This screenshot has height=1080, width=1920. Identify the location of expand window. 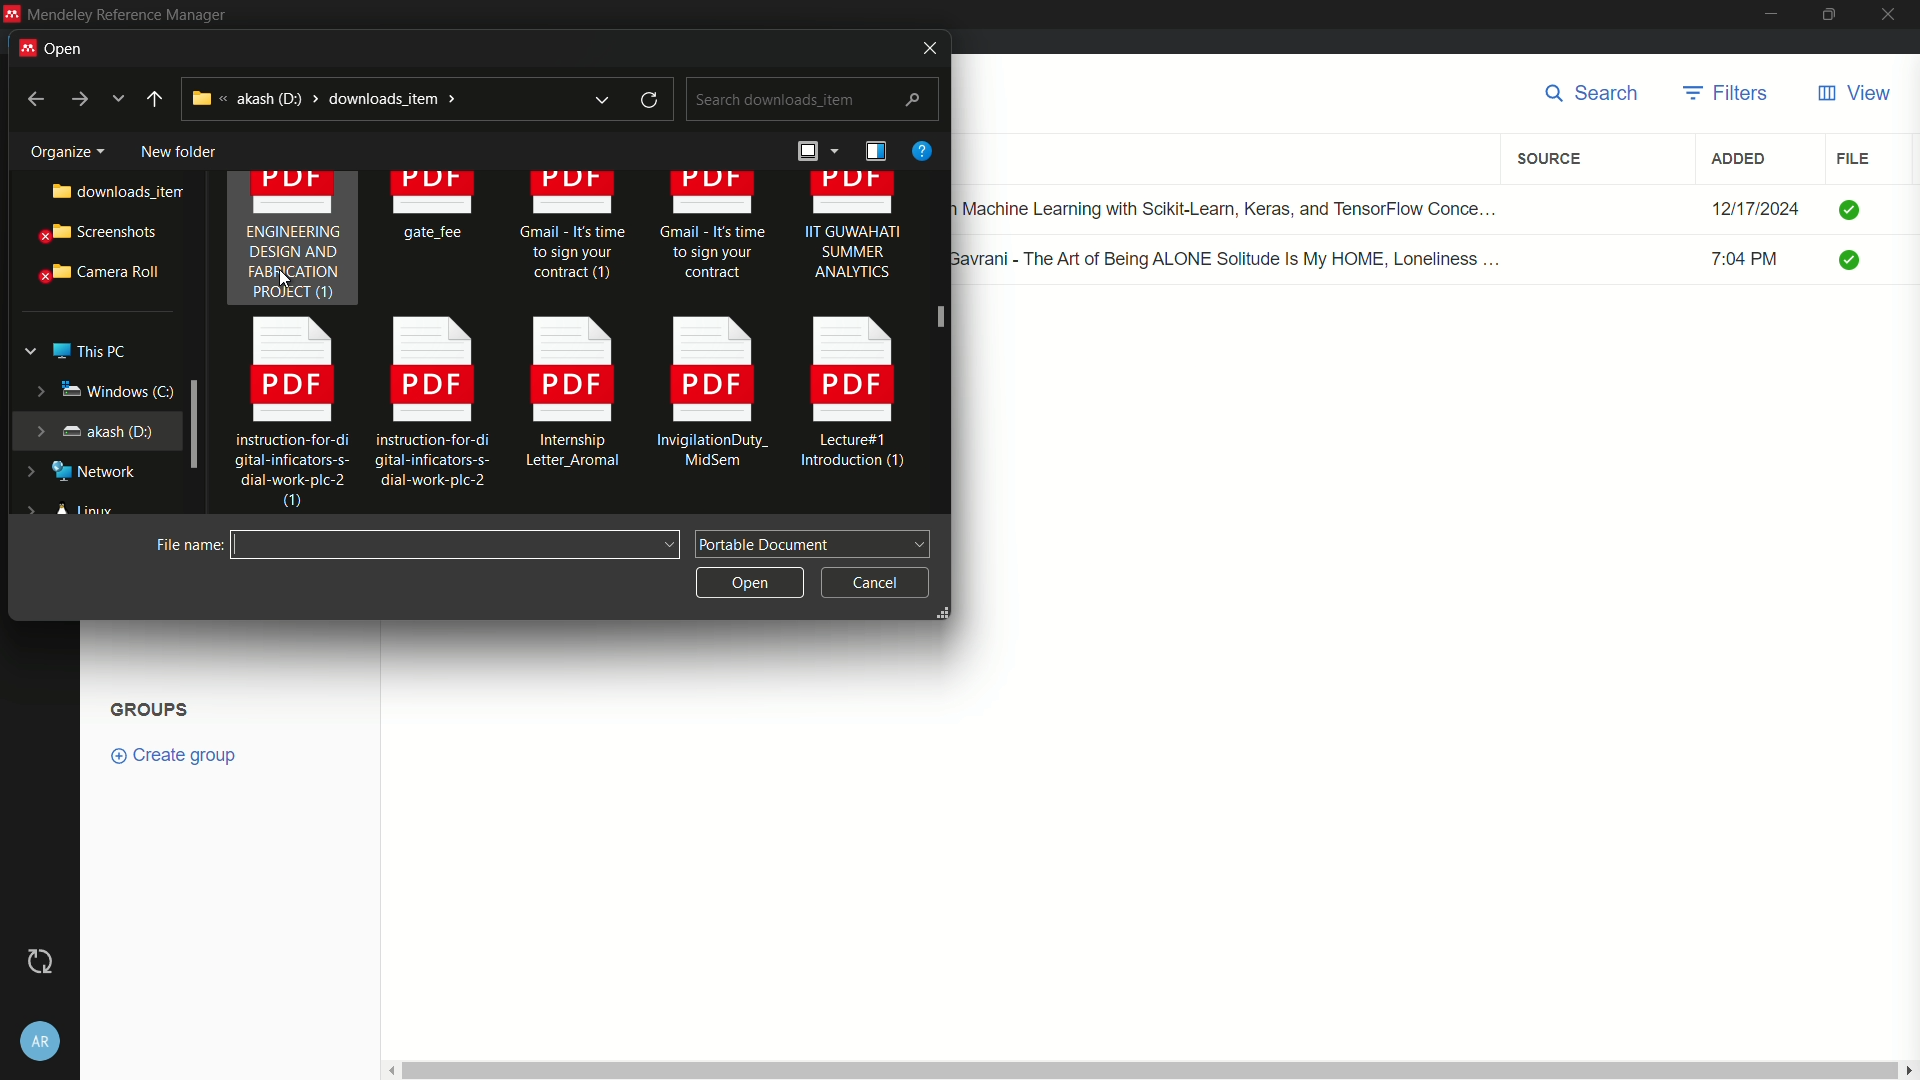
(196, 422).